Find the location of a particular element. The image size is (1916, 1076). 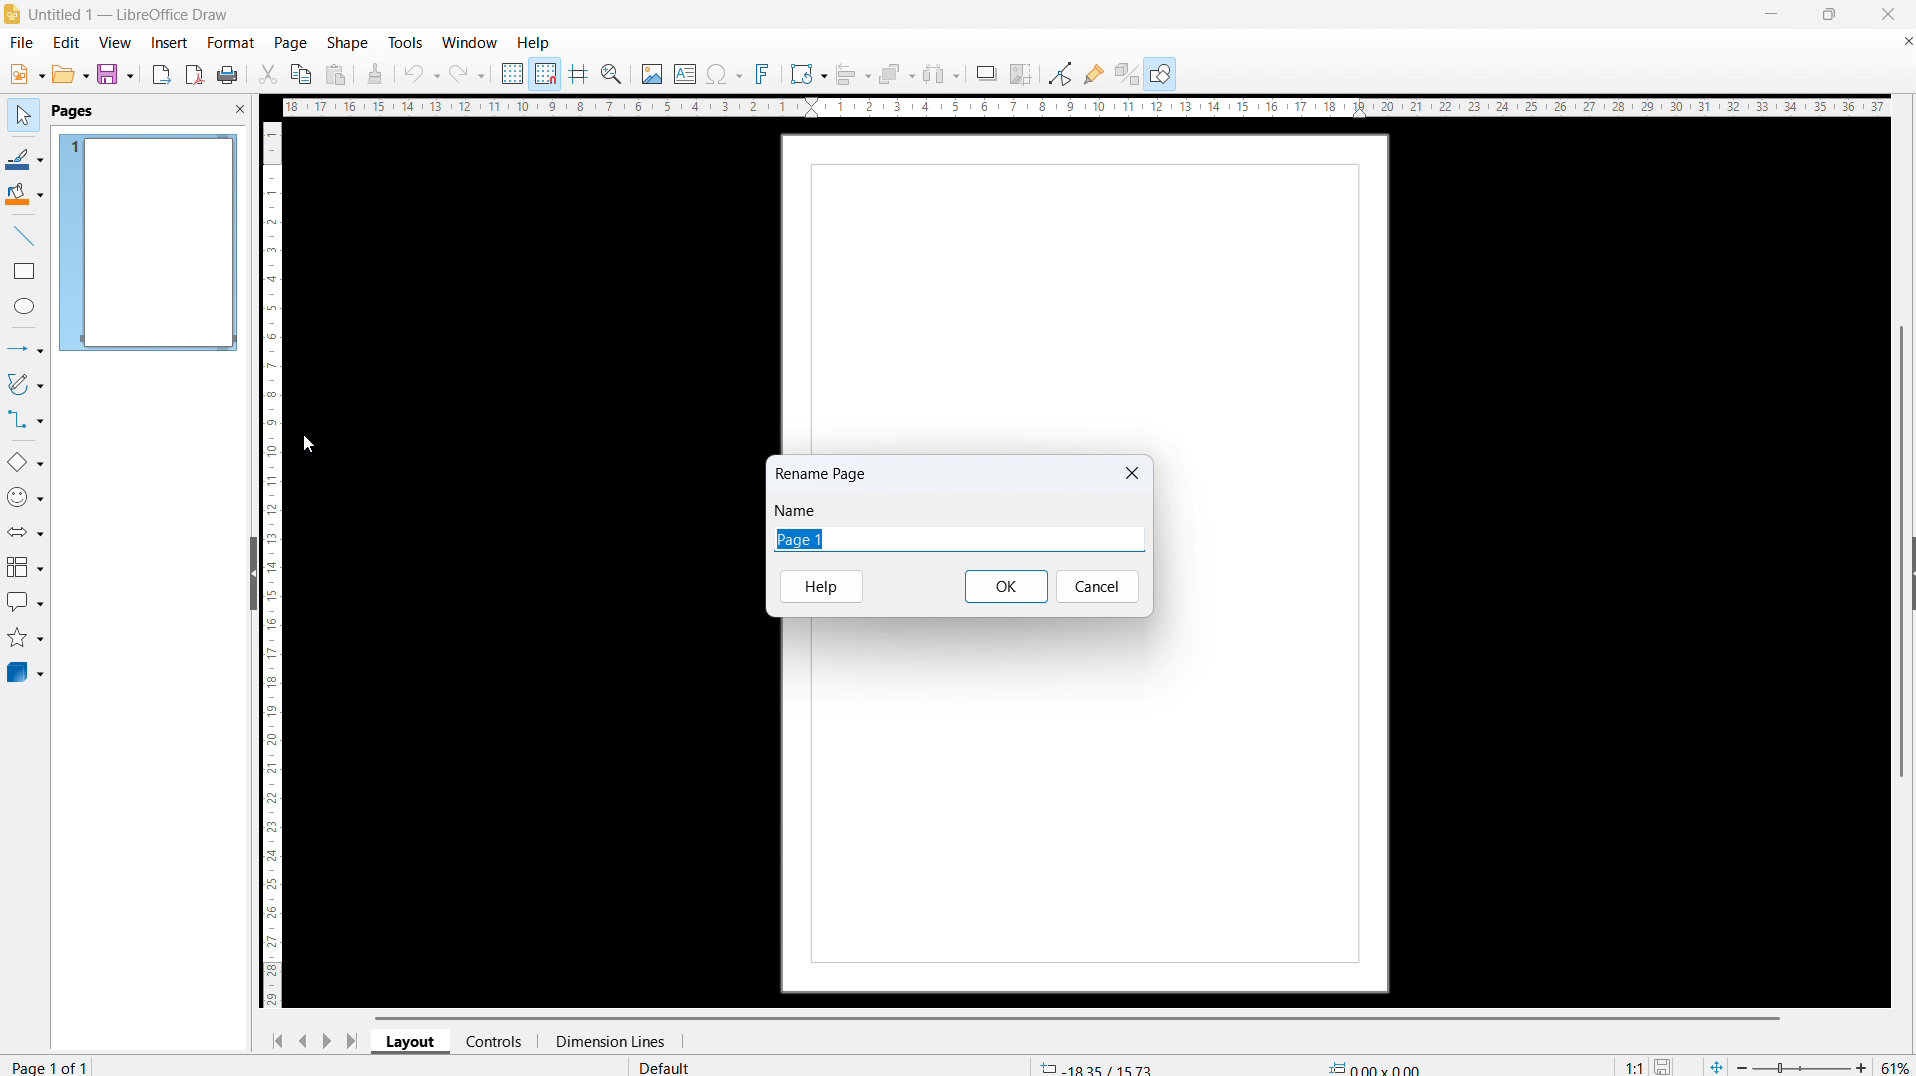

document title is located at coordinates (132, 16).